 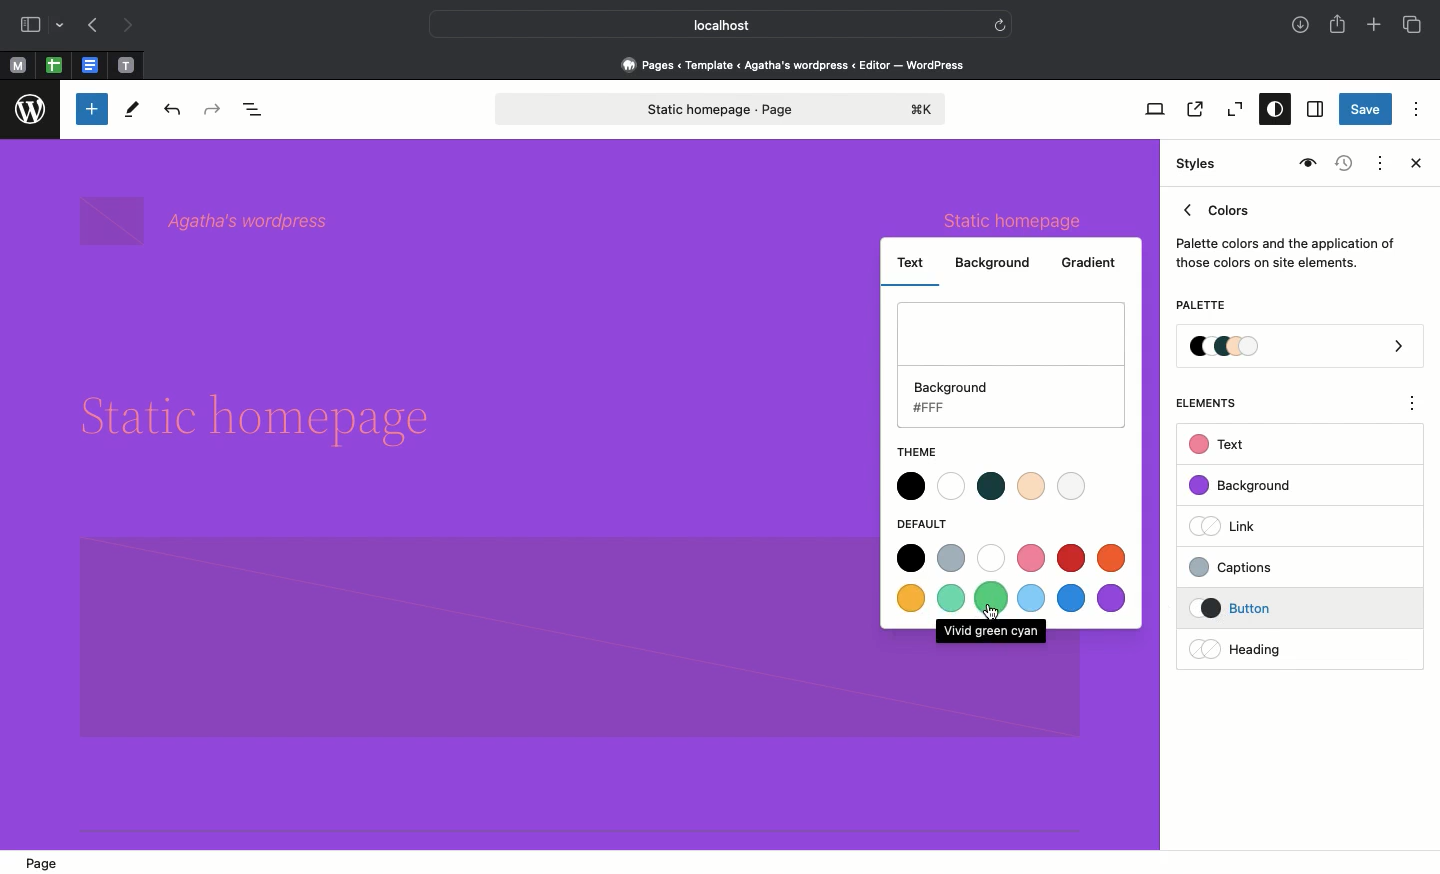 I want to click on Gradient, so click(x=1095, y=262).